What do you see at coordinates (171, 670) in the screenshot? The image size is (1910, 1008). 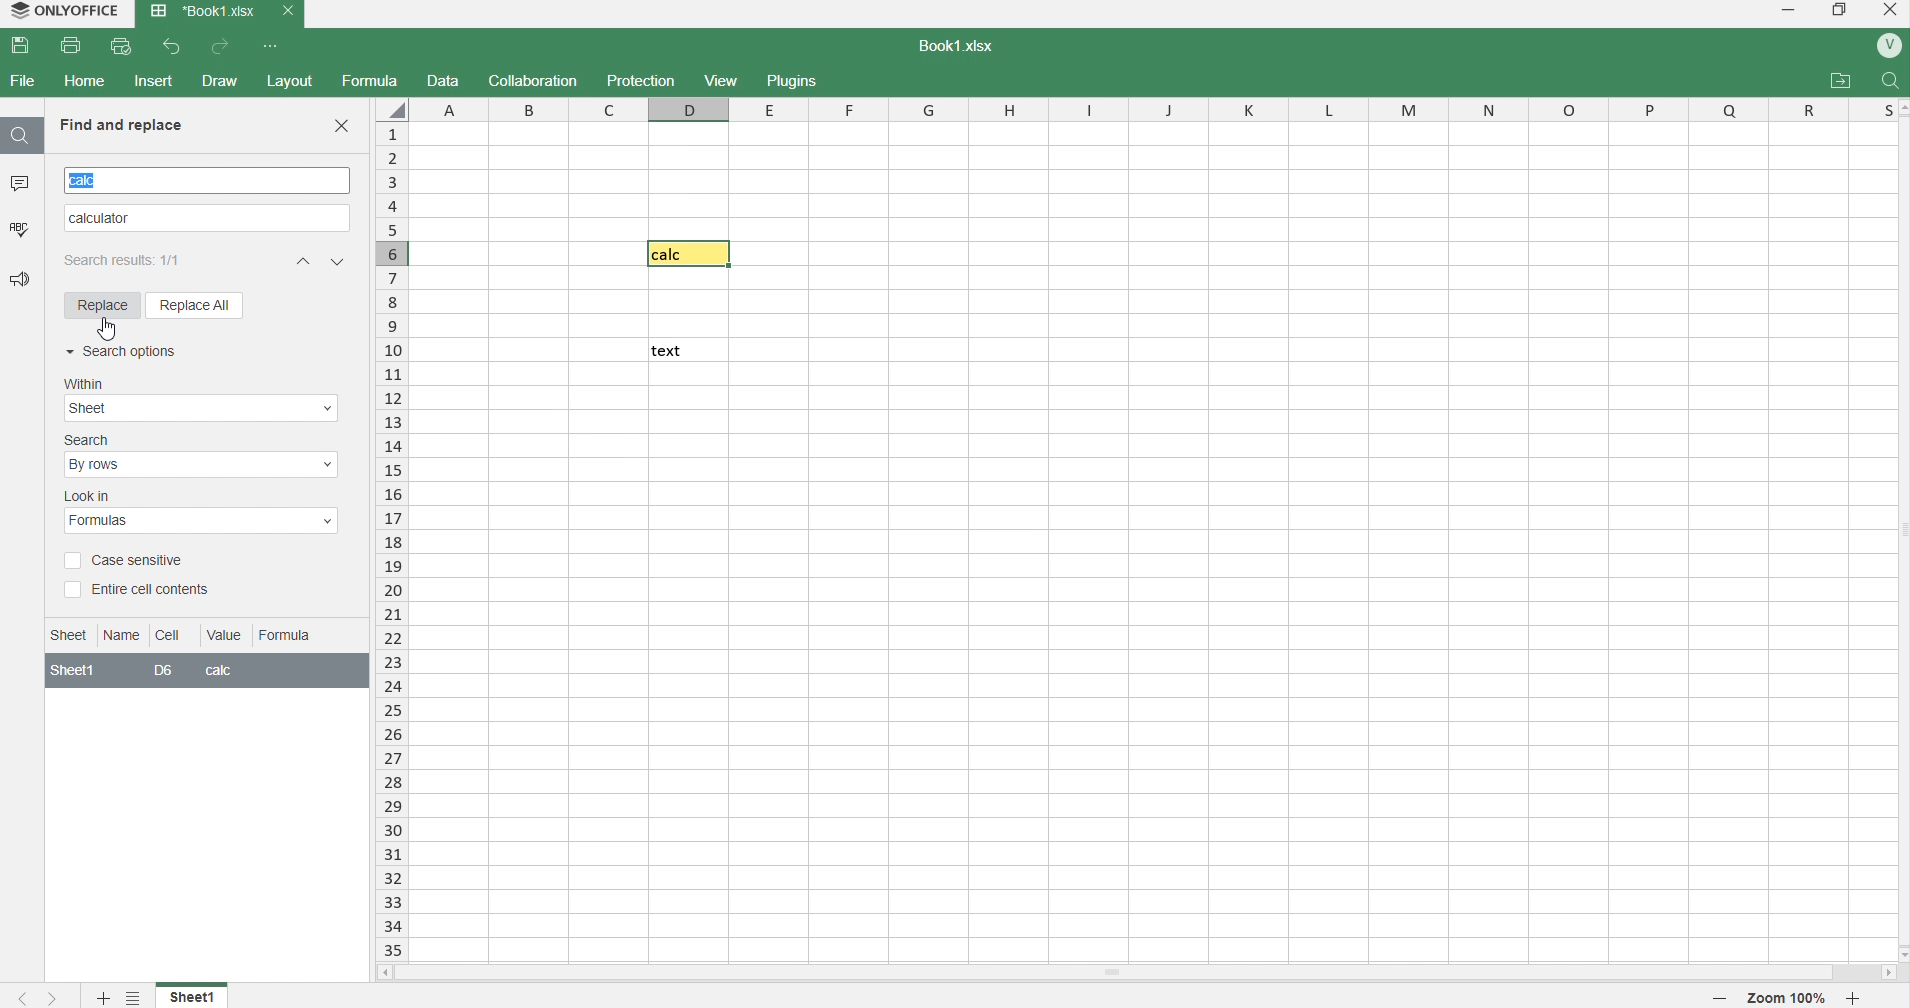 I see `D6` at bounding box center [171, 670].